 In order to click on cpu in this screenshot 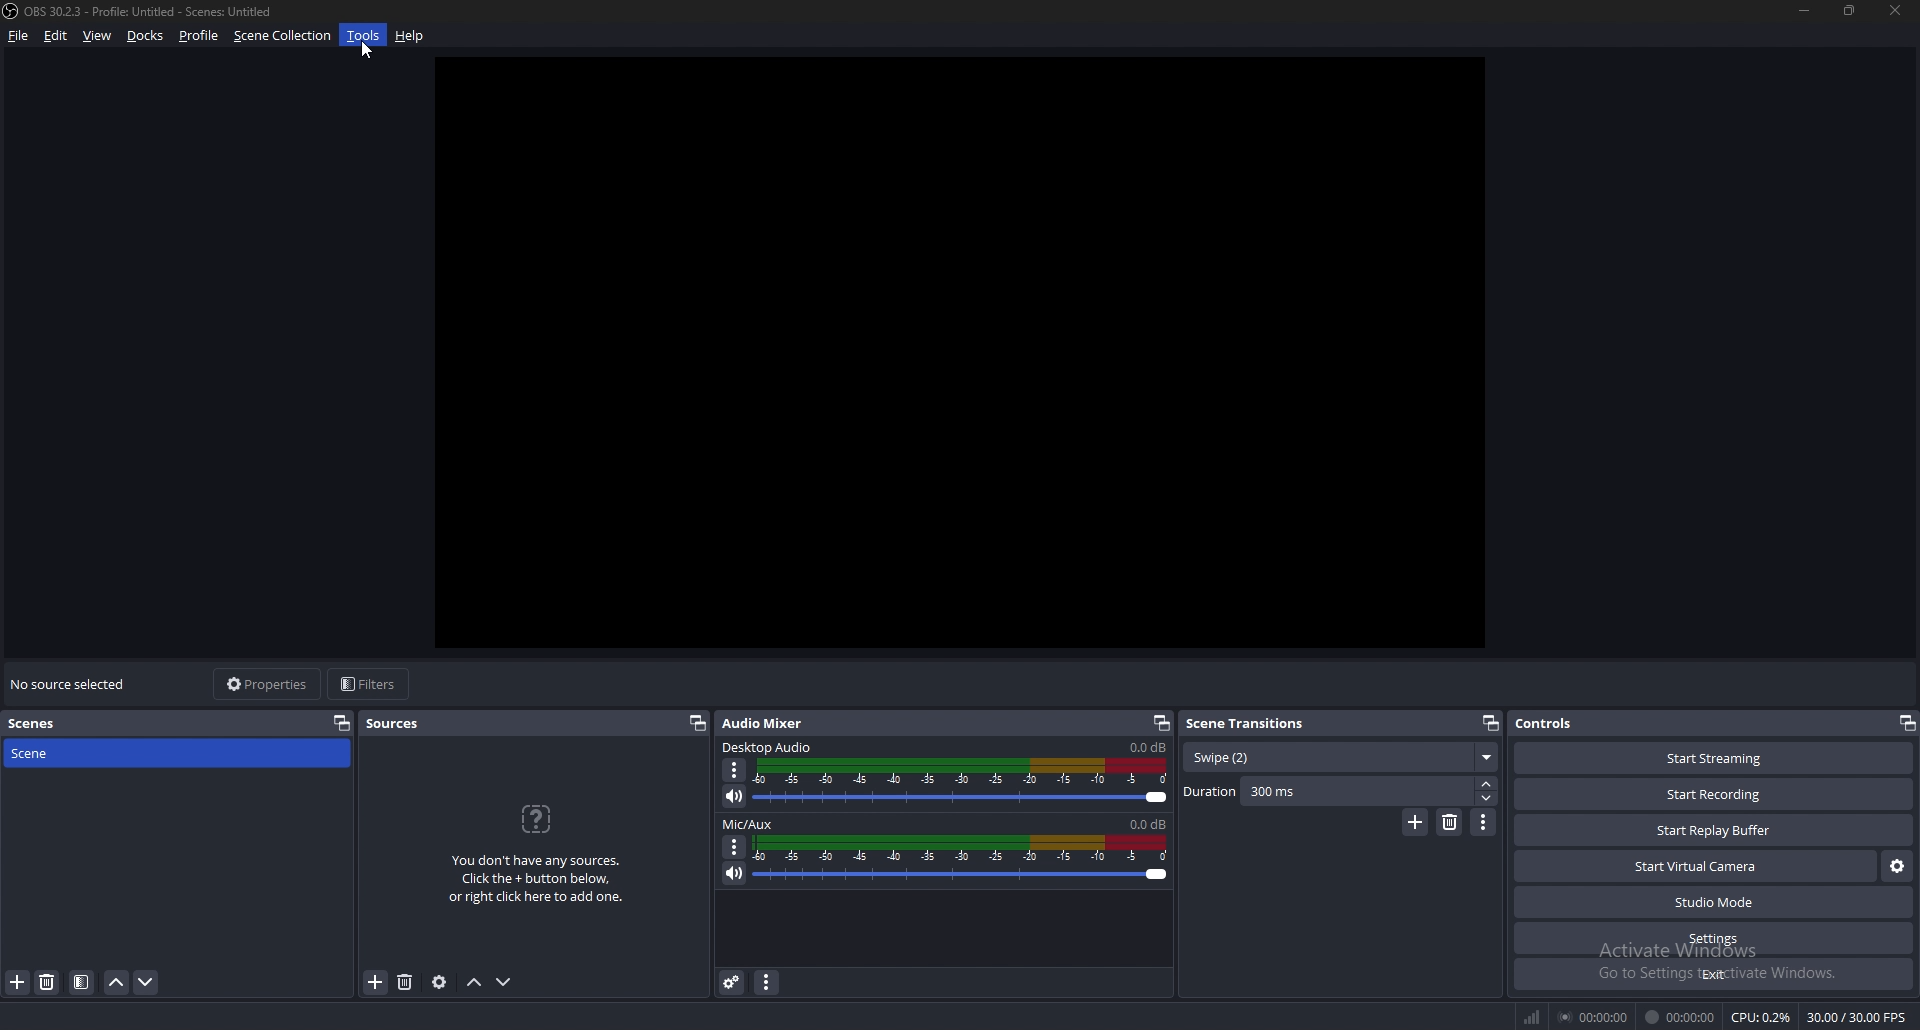, I will do `click(1761, 1017)`.